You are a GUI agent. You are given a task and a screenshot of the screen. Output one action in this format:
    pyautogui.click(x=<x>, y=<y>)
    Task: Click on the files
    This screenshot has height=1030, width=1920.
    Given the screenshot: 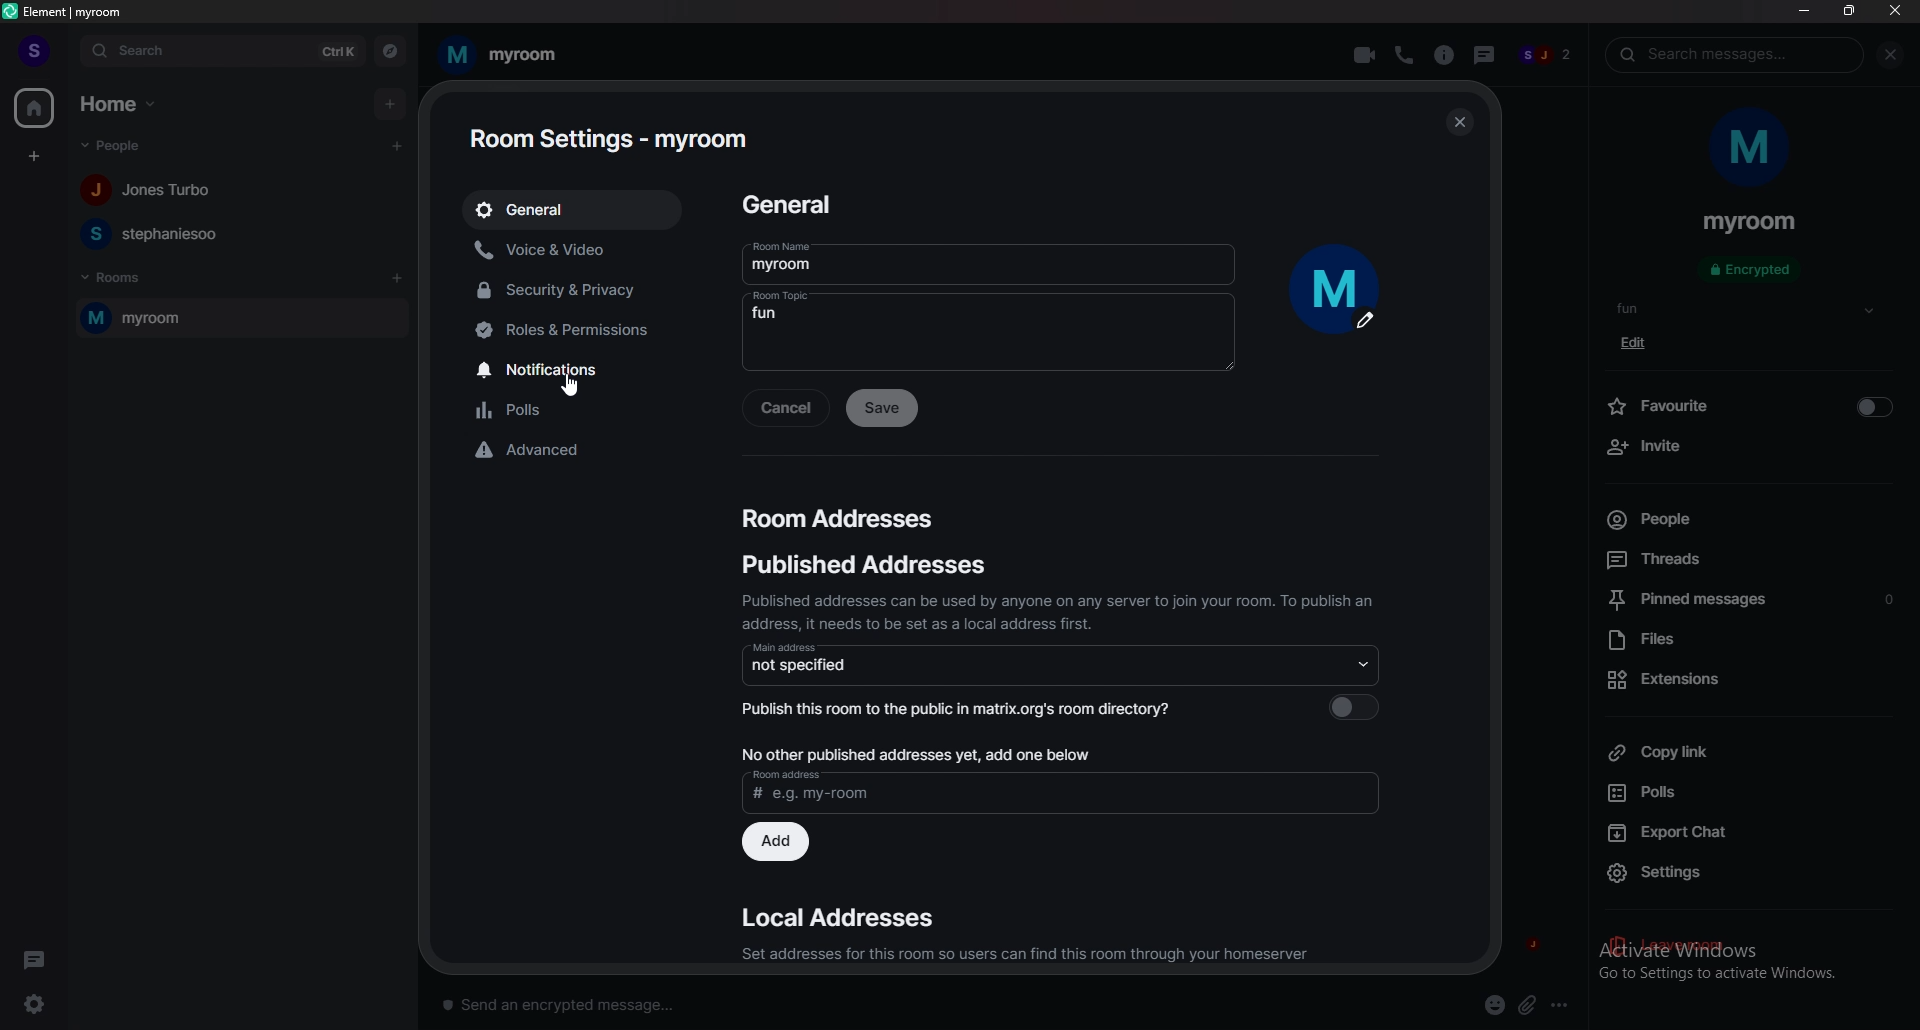 What is the action you would take?
    pyautogui.click(x=1748, y=641)
    